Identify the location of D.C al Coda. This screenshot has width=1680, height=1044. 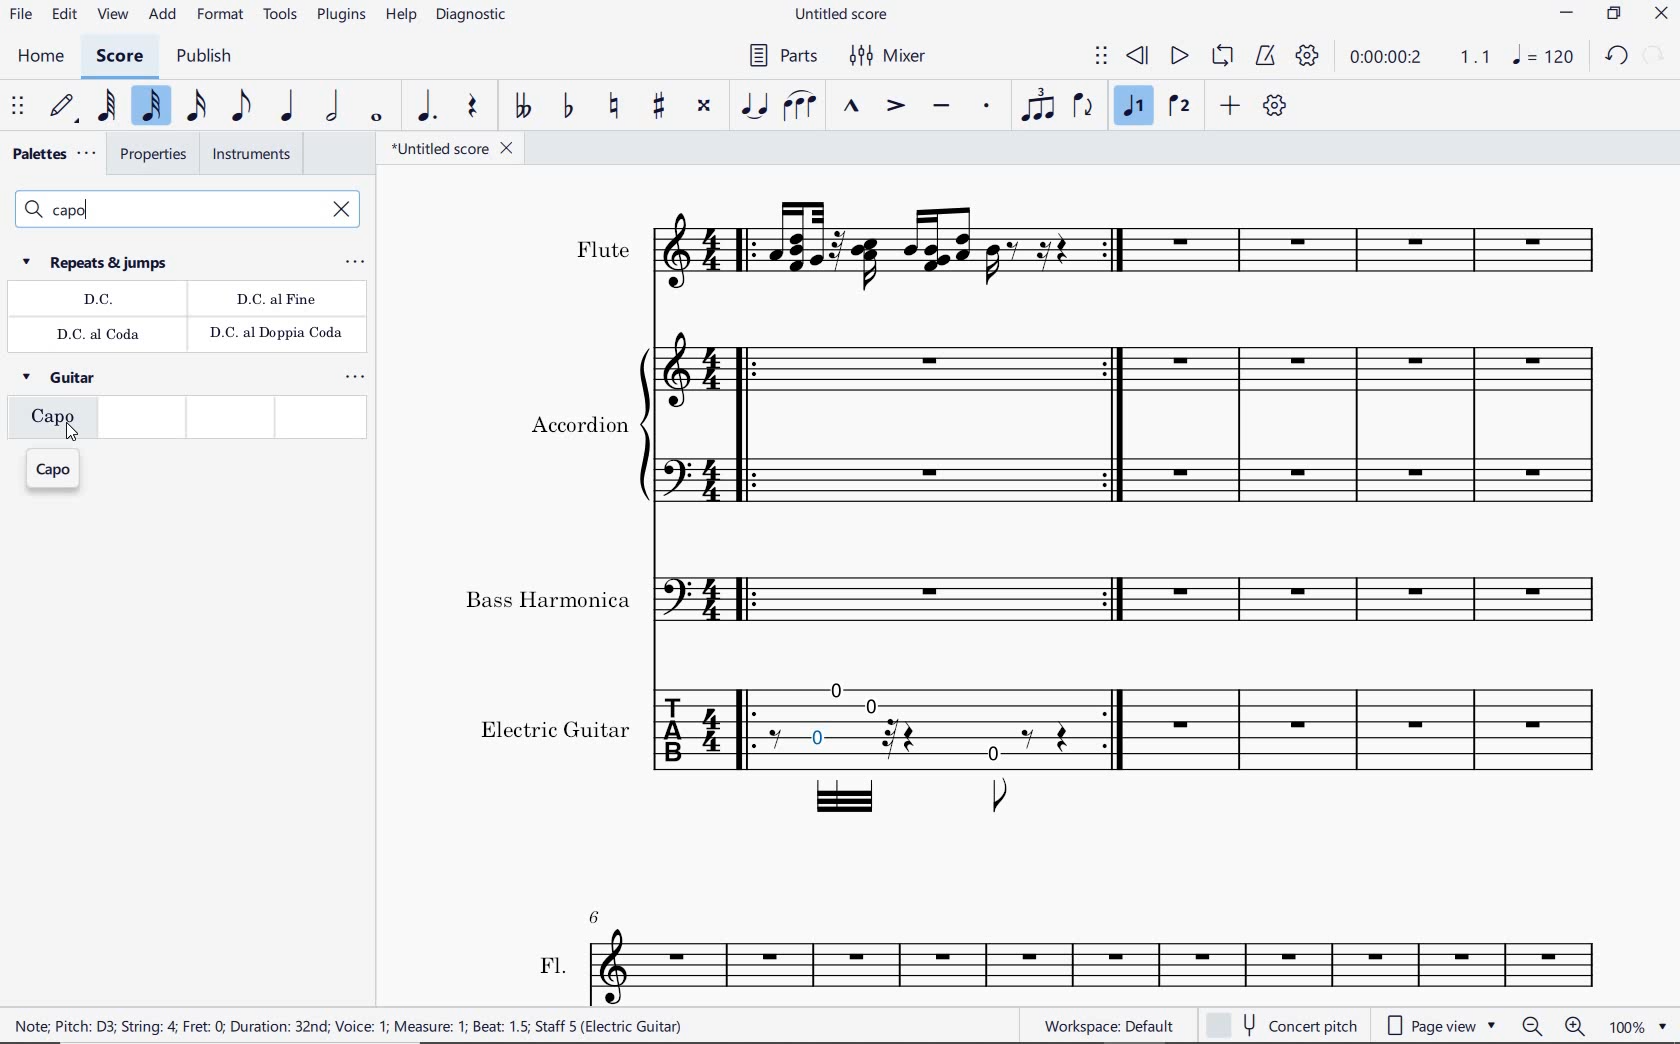
(102, 335).